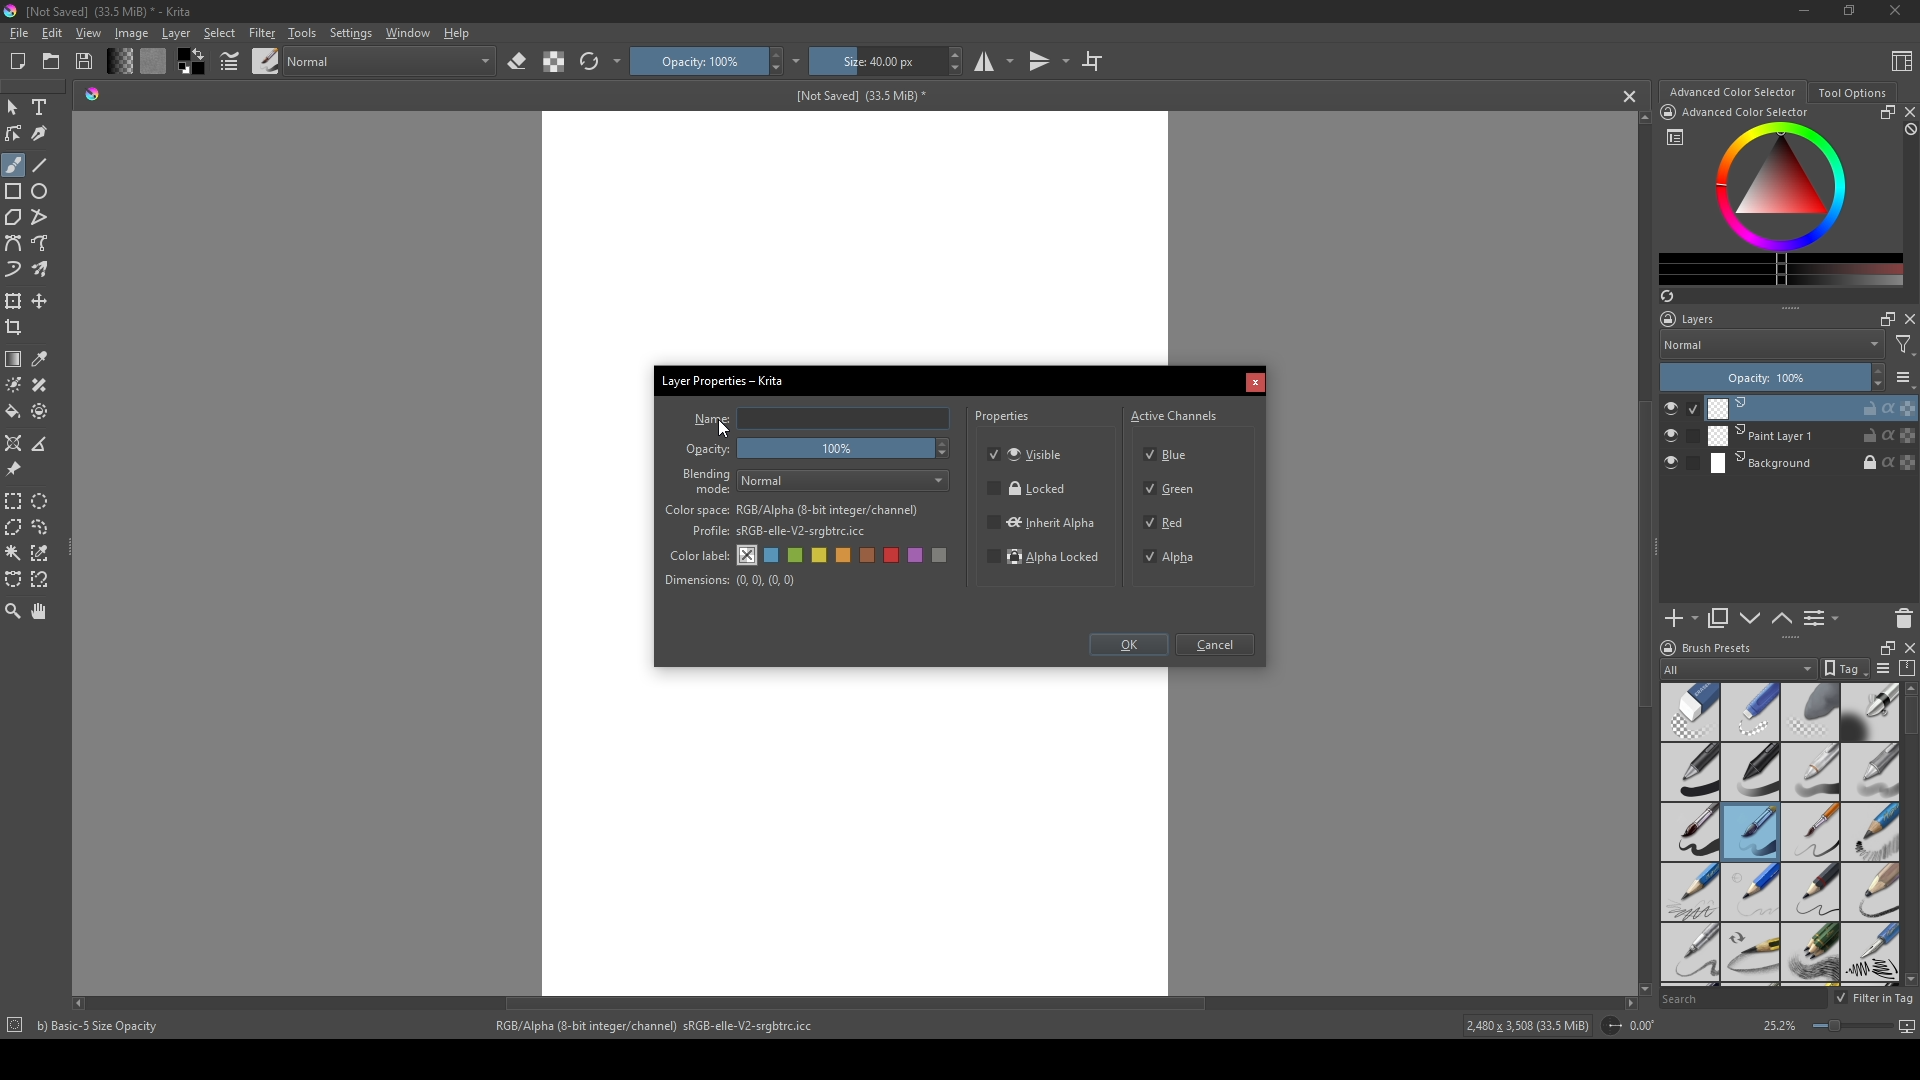  What do you see at coordinates (230, 62) in the screenshot?
I see `pointers` at bounding box center [230, 62].